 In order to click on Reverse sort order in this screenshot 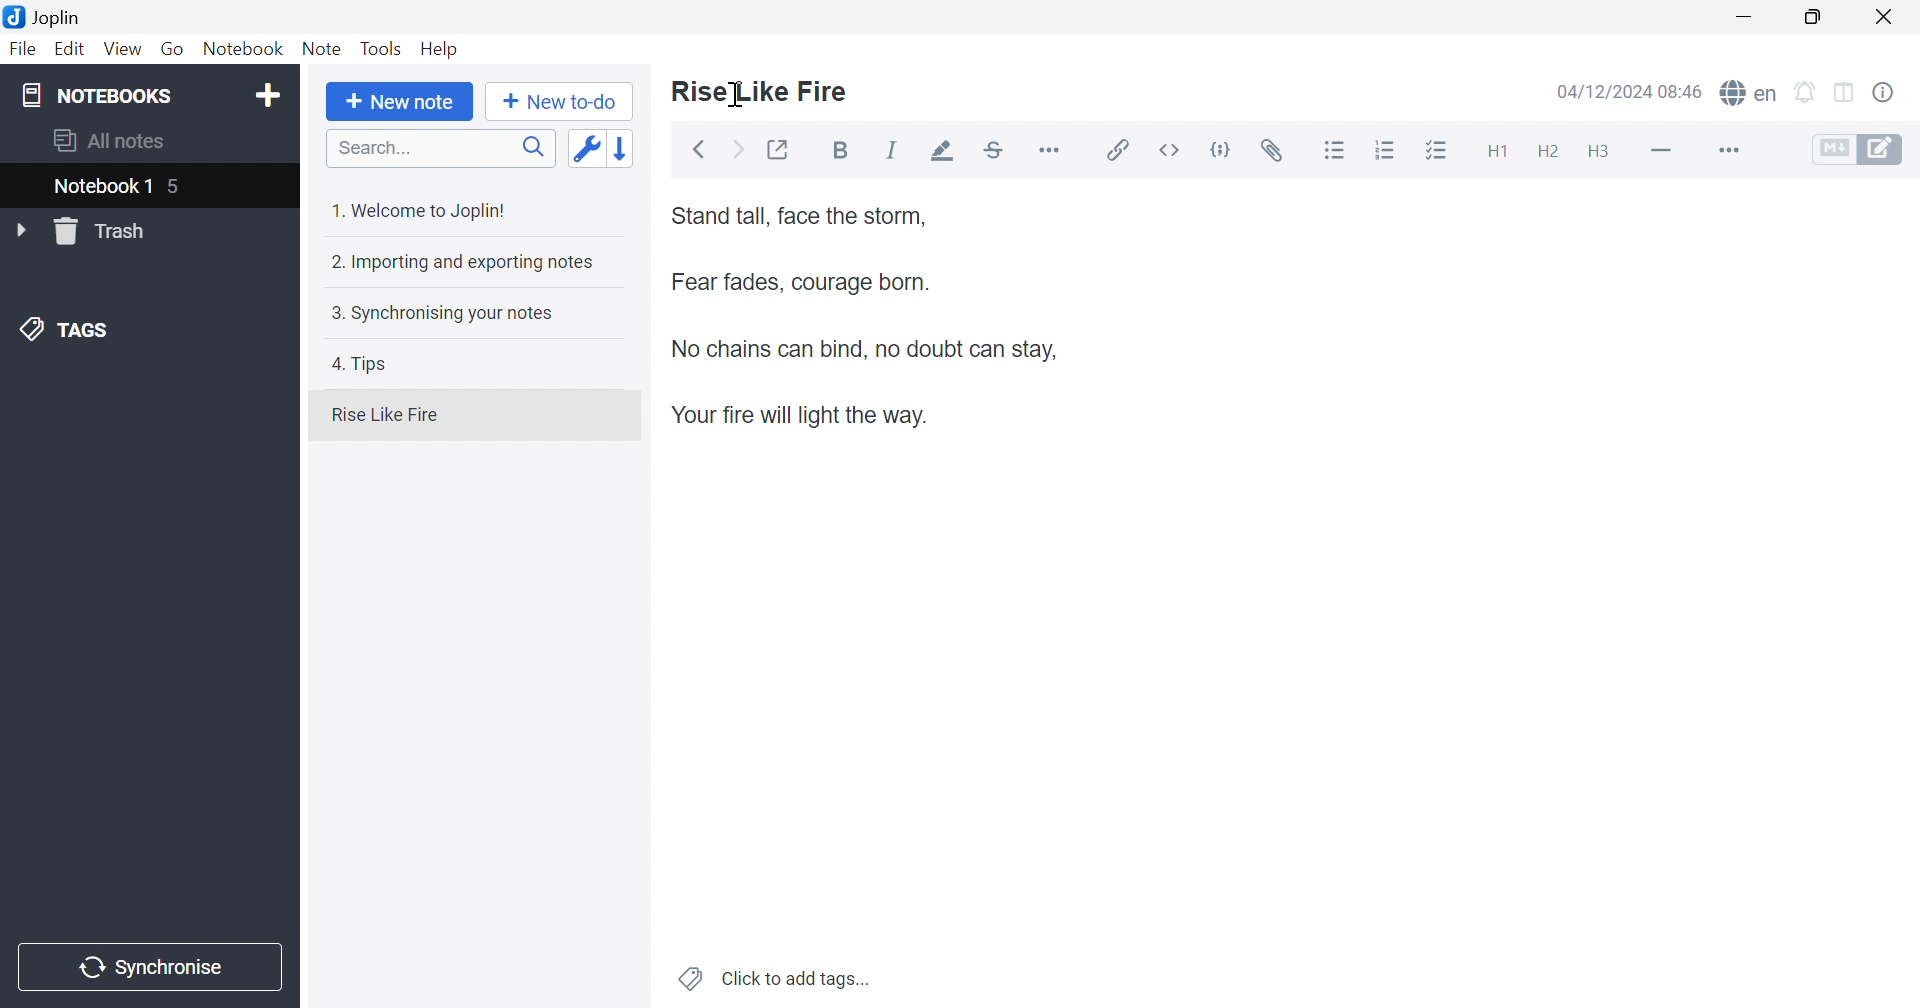, I will do `click(623, 148)`.